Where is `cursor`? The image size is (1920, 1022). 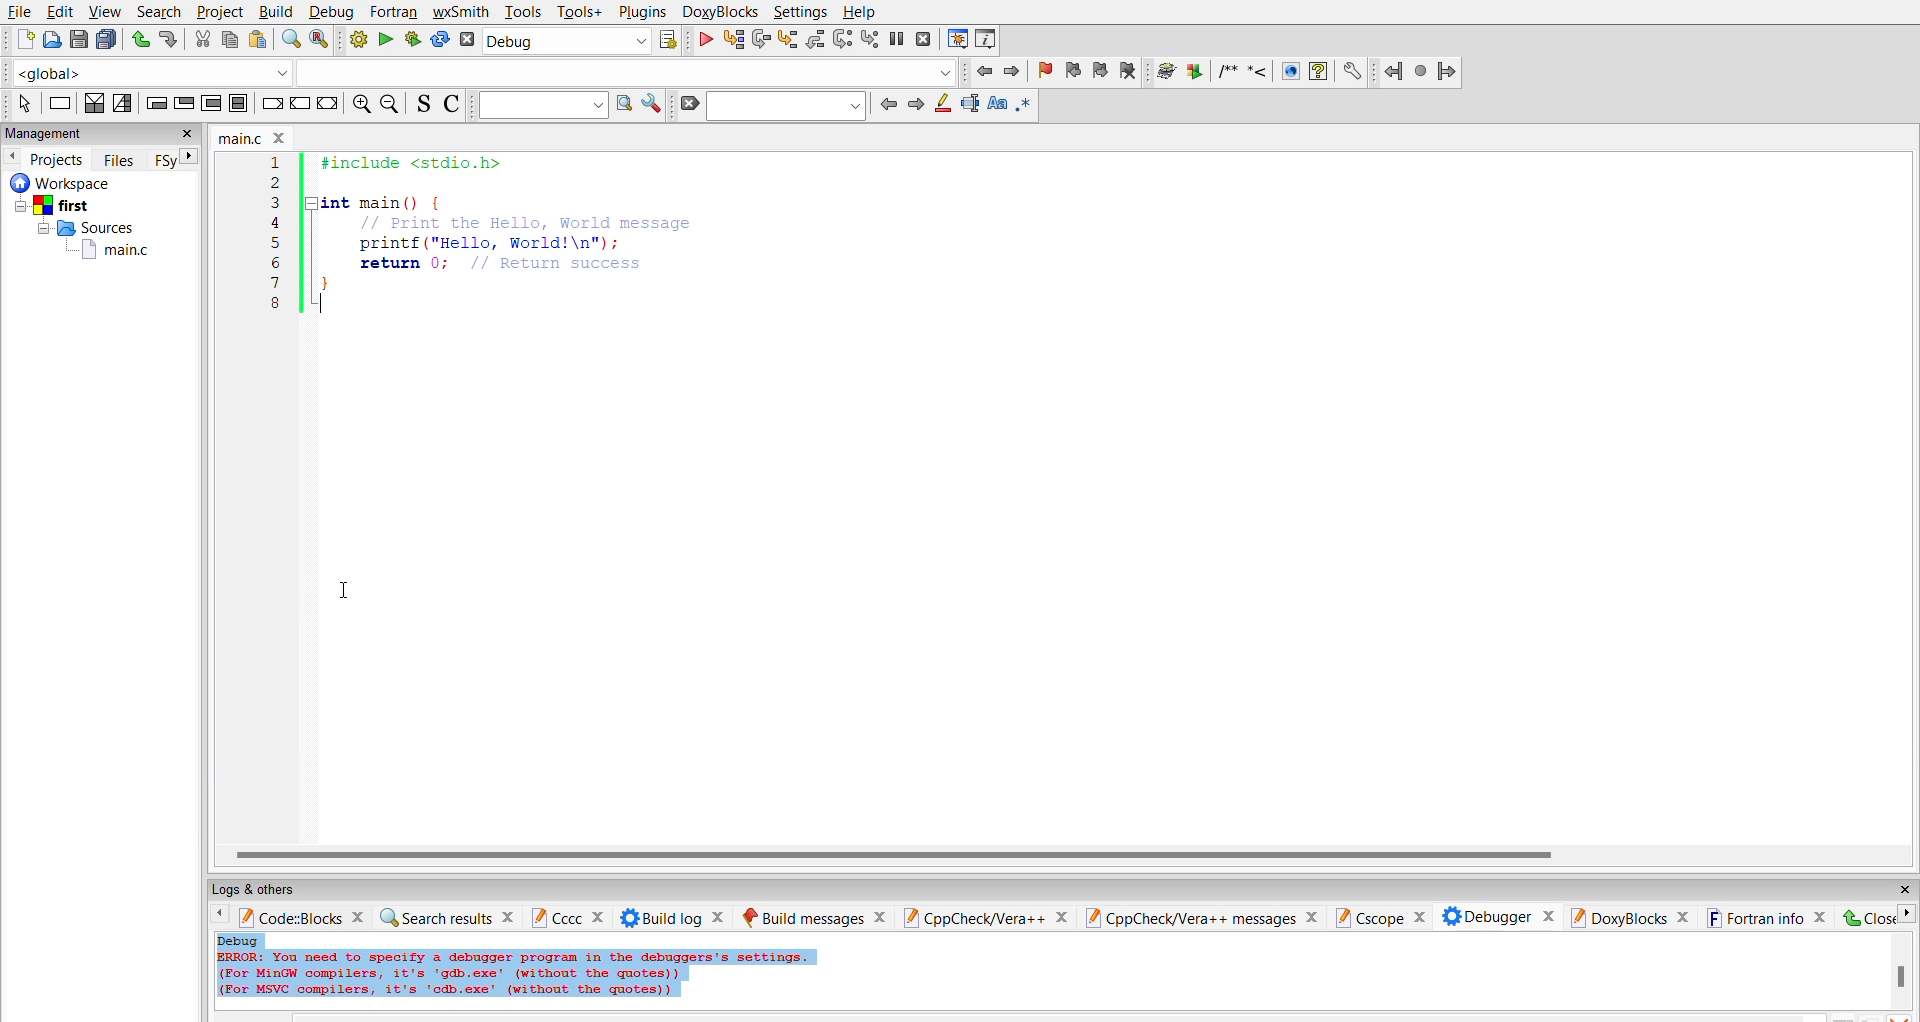 cursor is located at coordinates (353, 592).